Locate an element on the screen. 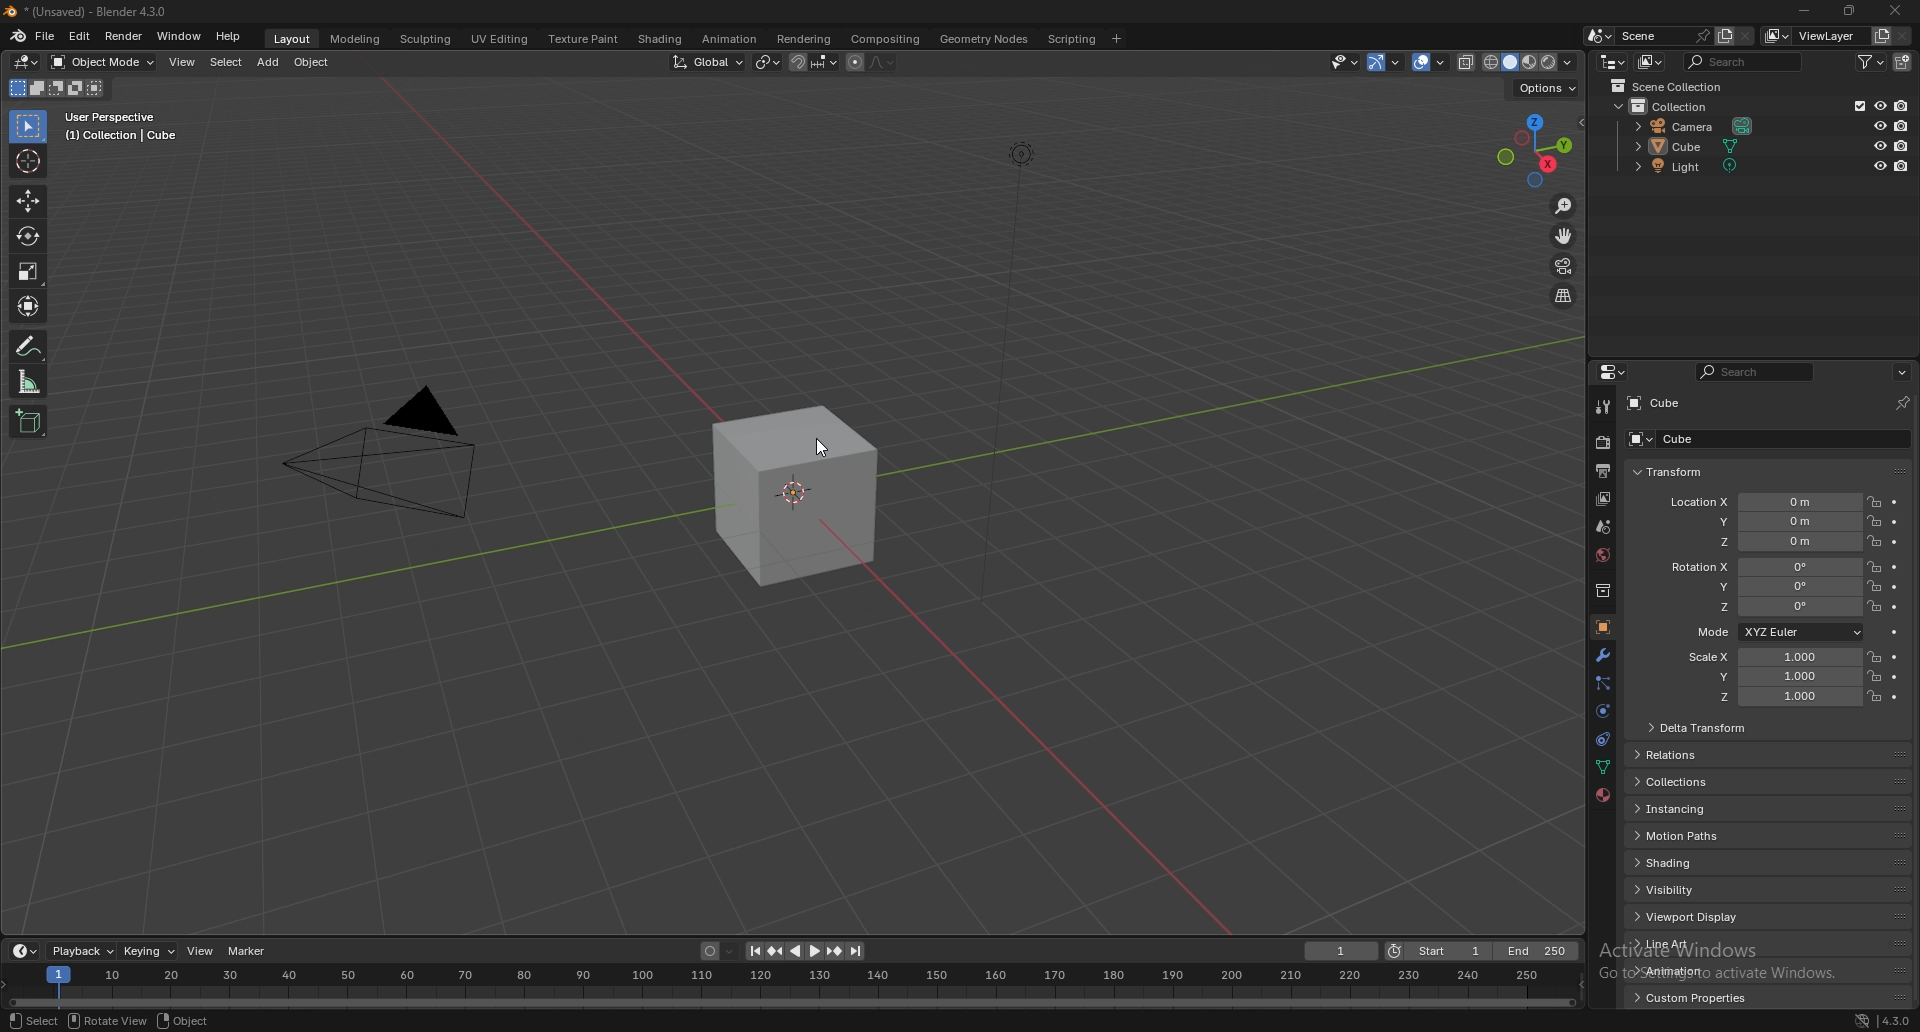 This screenshot has width=1920, height=1032. output is located at coordinates (1606, 470).